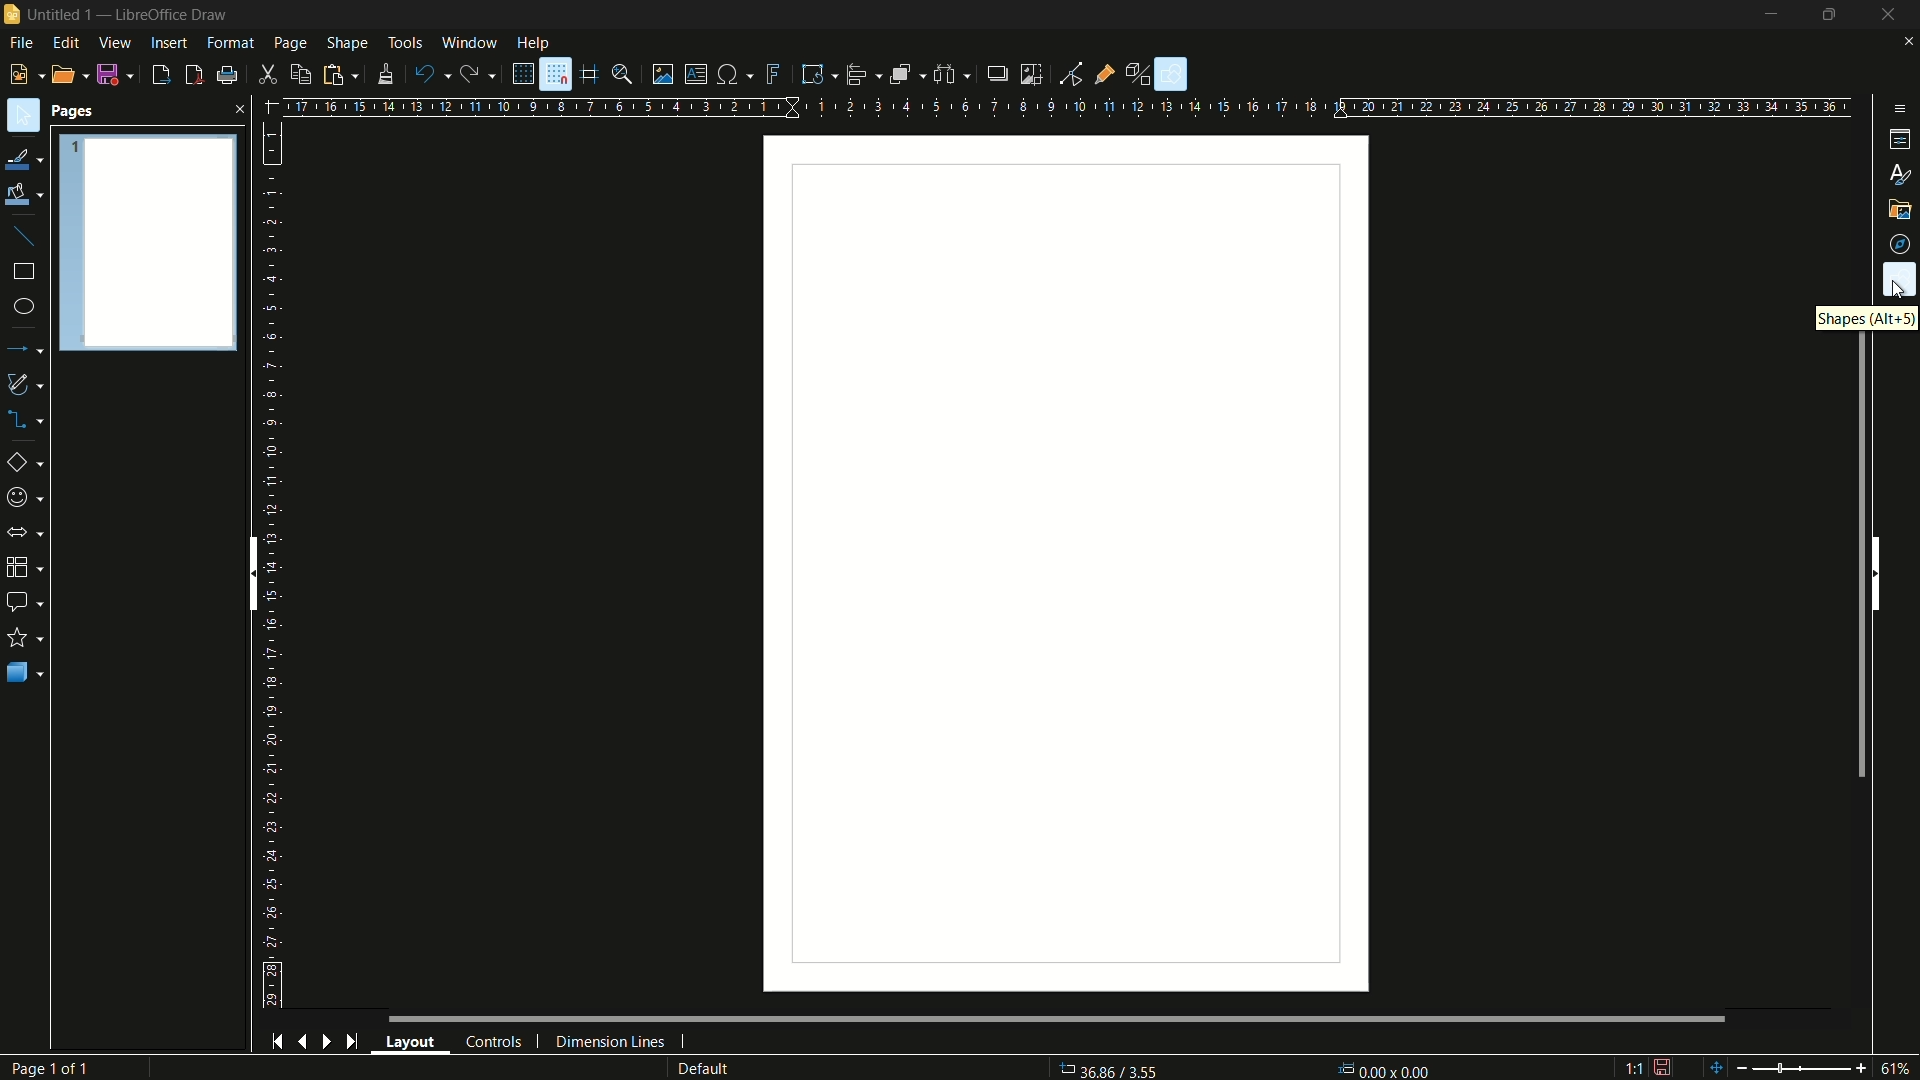 The width and height of the screenshot is (1920, 1080). What do you see at coordinates (1898, 110) in the screenshot?
I see `sidebar settings` at bounding box center [1898, 110].